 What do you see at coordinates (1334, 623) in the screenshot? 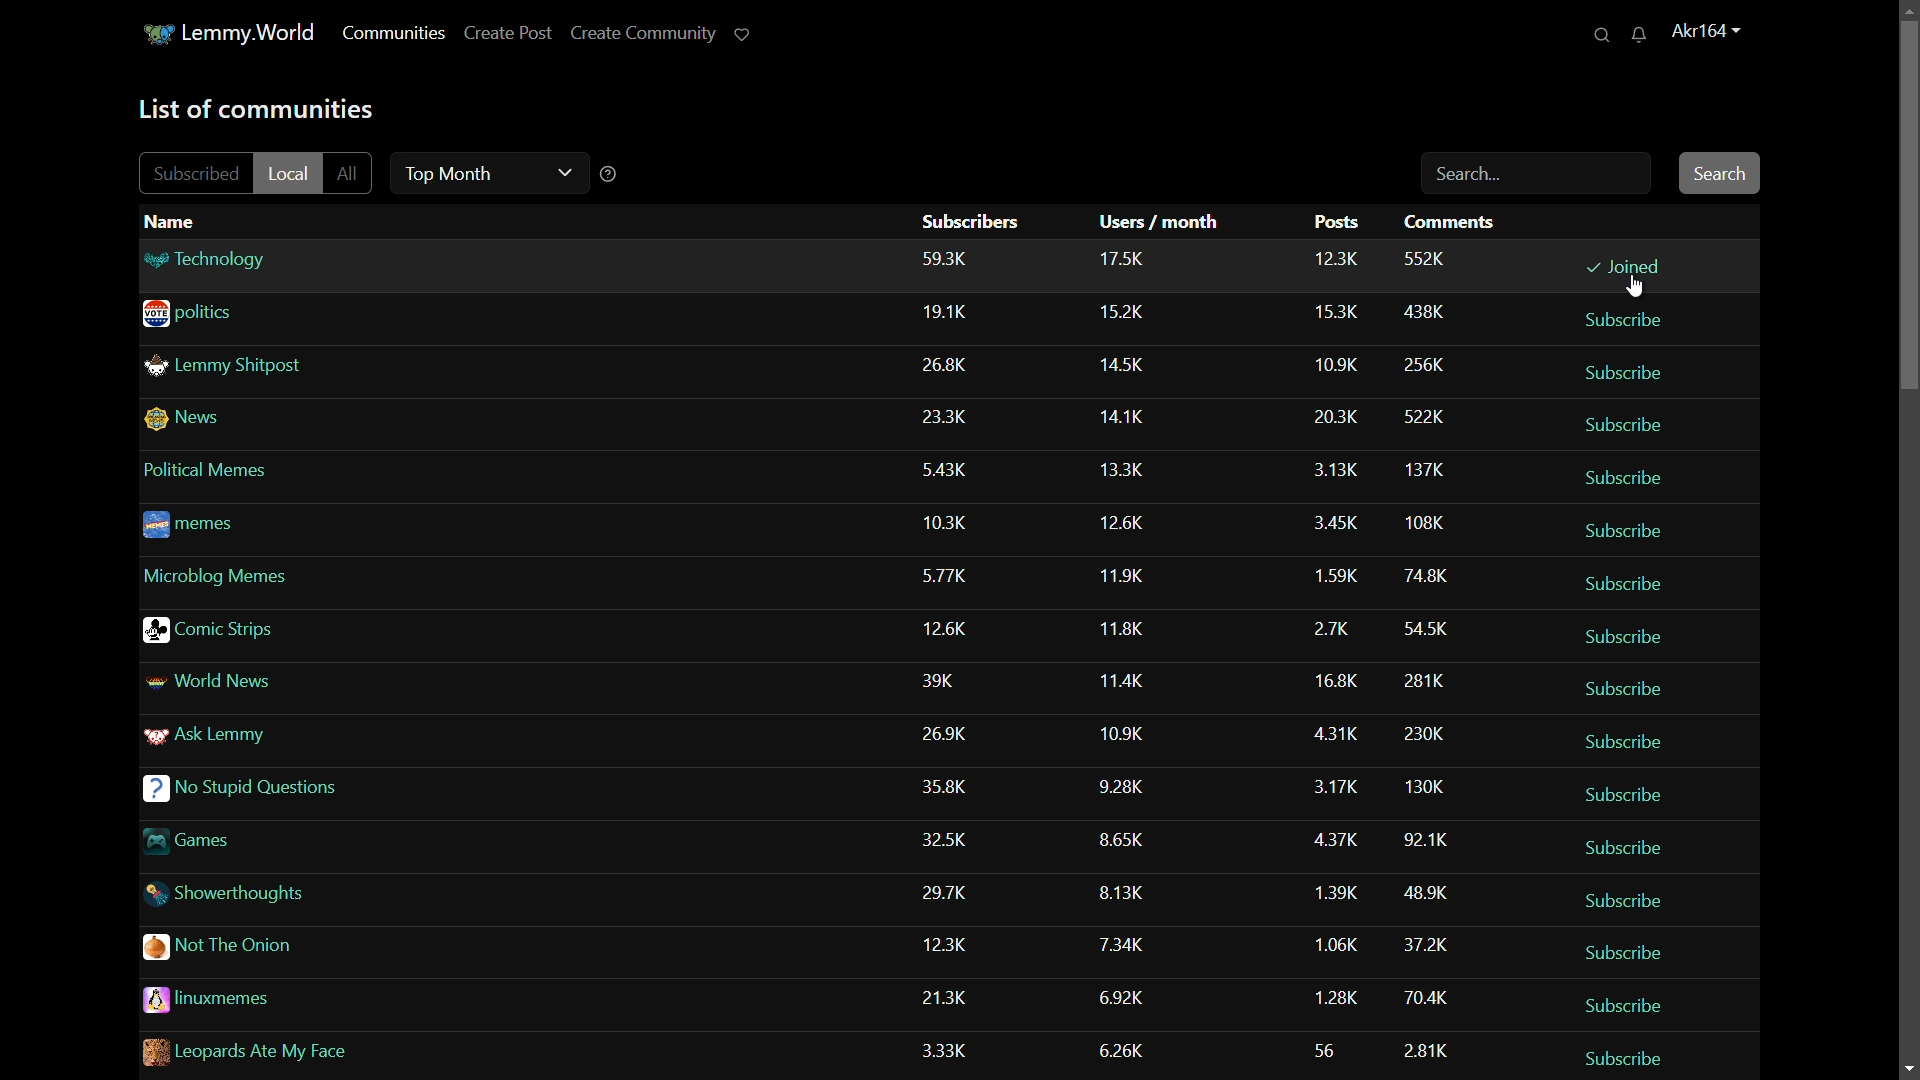
I see `posts` at bounding box center [1334, 623].